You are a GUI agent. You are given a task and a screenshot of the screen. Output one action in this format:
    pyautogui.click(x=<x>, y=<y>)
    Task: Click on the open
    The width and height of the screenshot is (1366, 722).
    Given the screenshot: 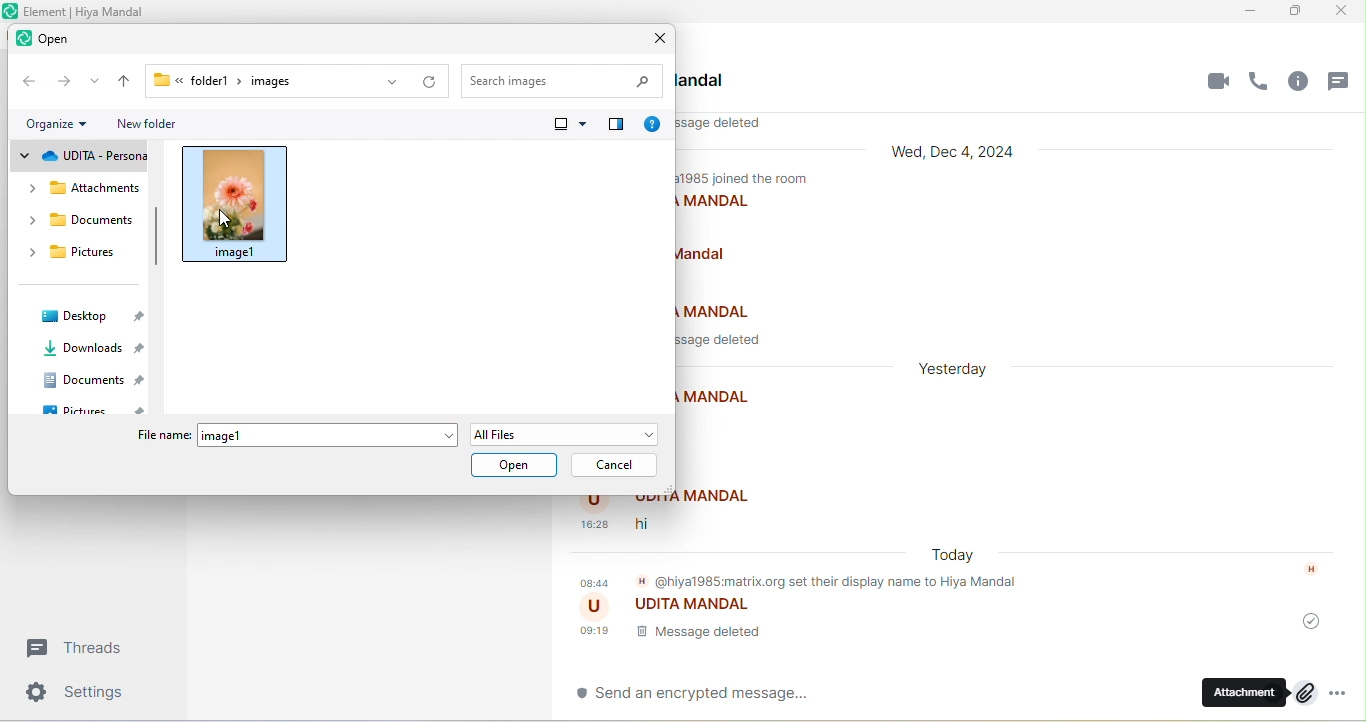 What is the action you would take?
    pyautogui.click(x=47, y=41)
    